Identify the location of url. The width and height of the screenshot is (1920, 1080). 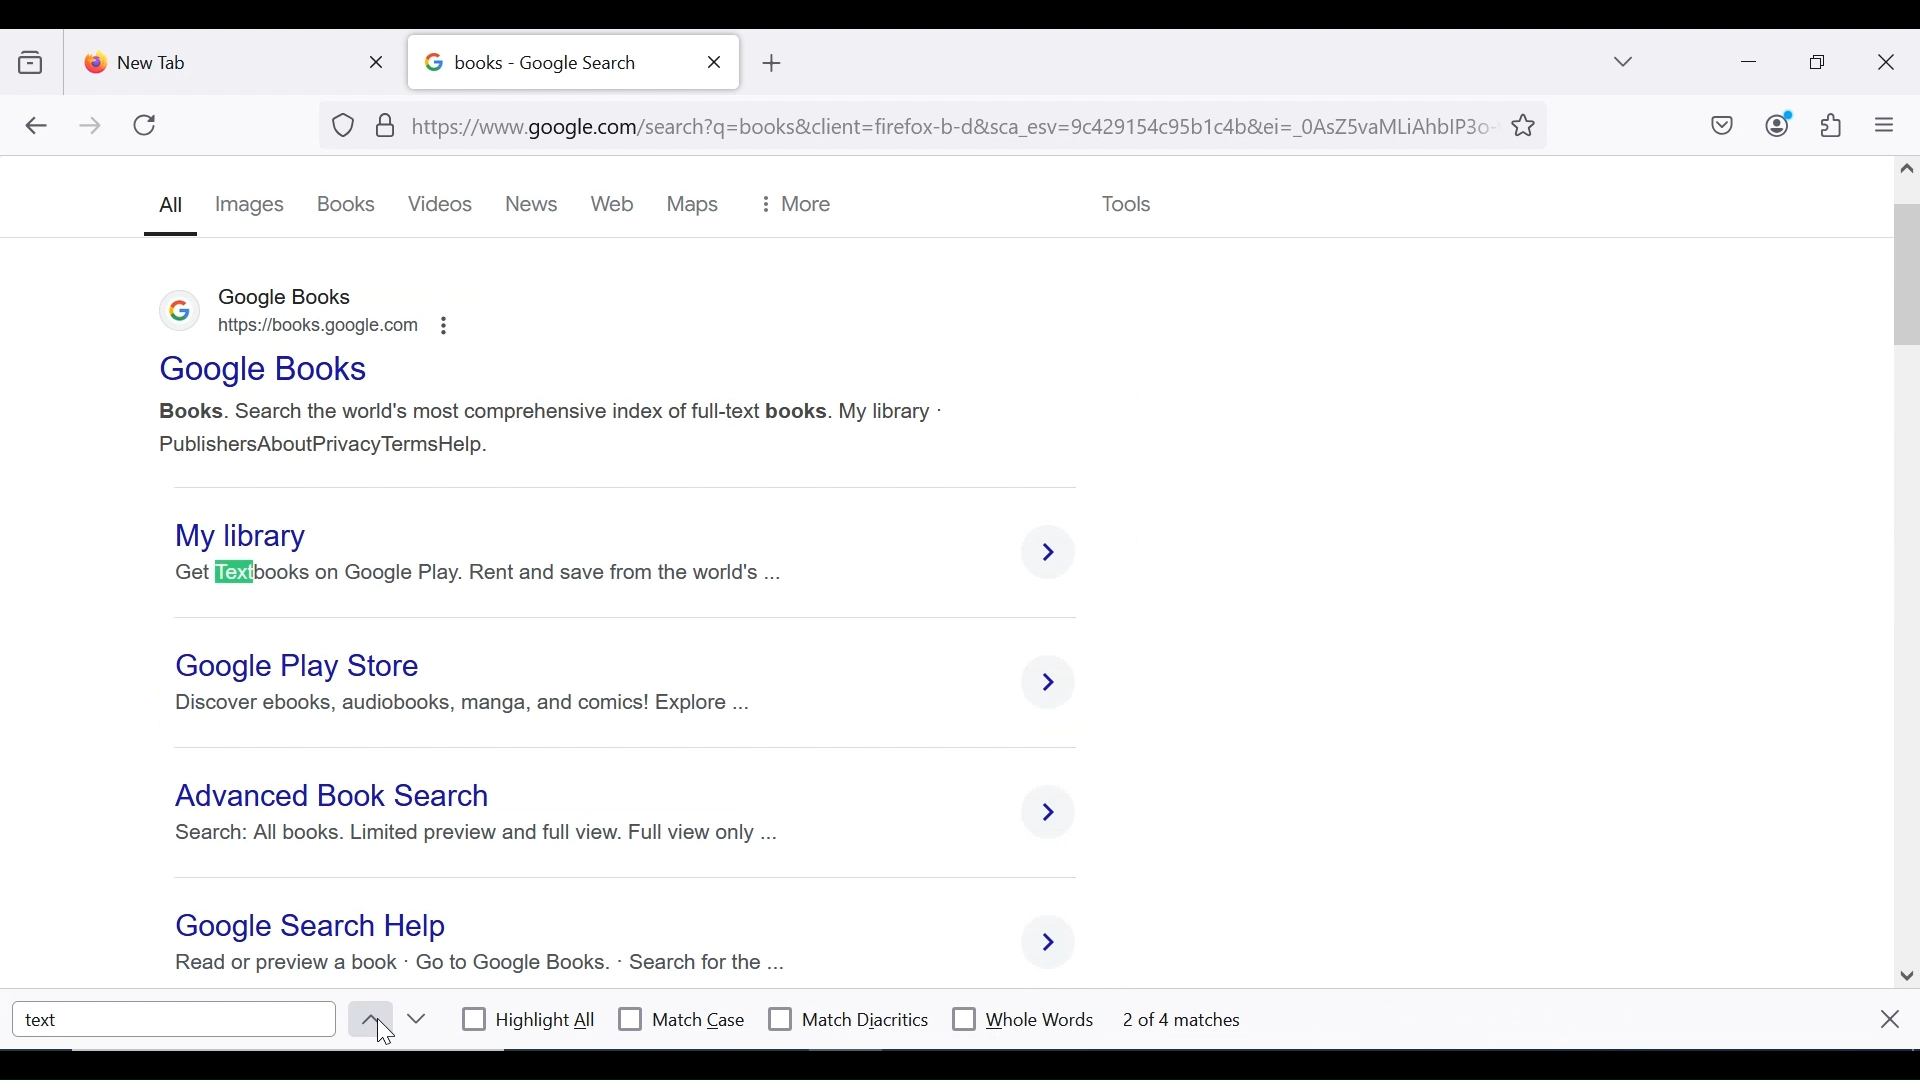
(914, 123).